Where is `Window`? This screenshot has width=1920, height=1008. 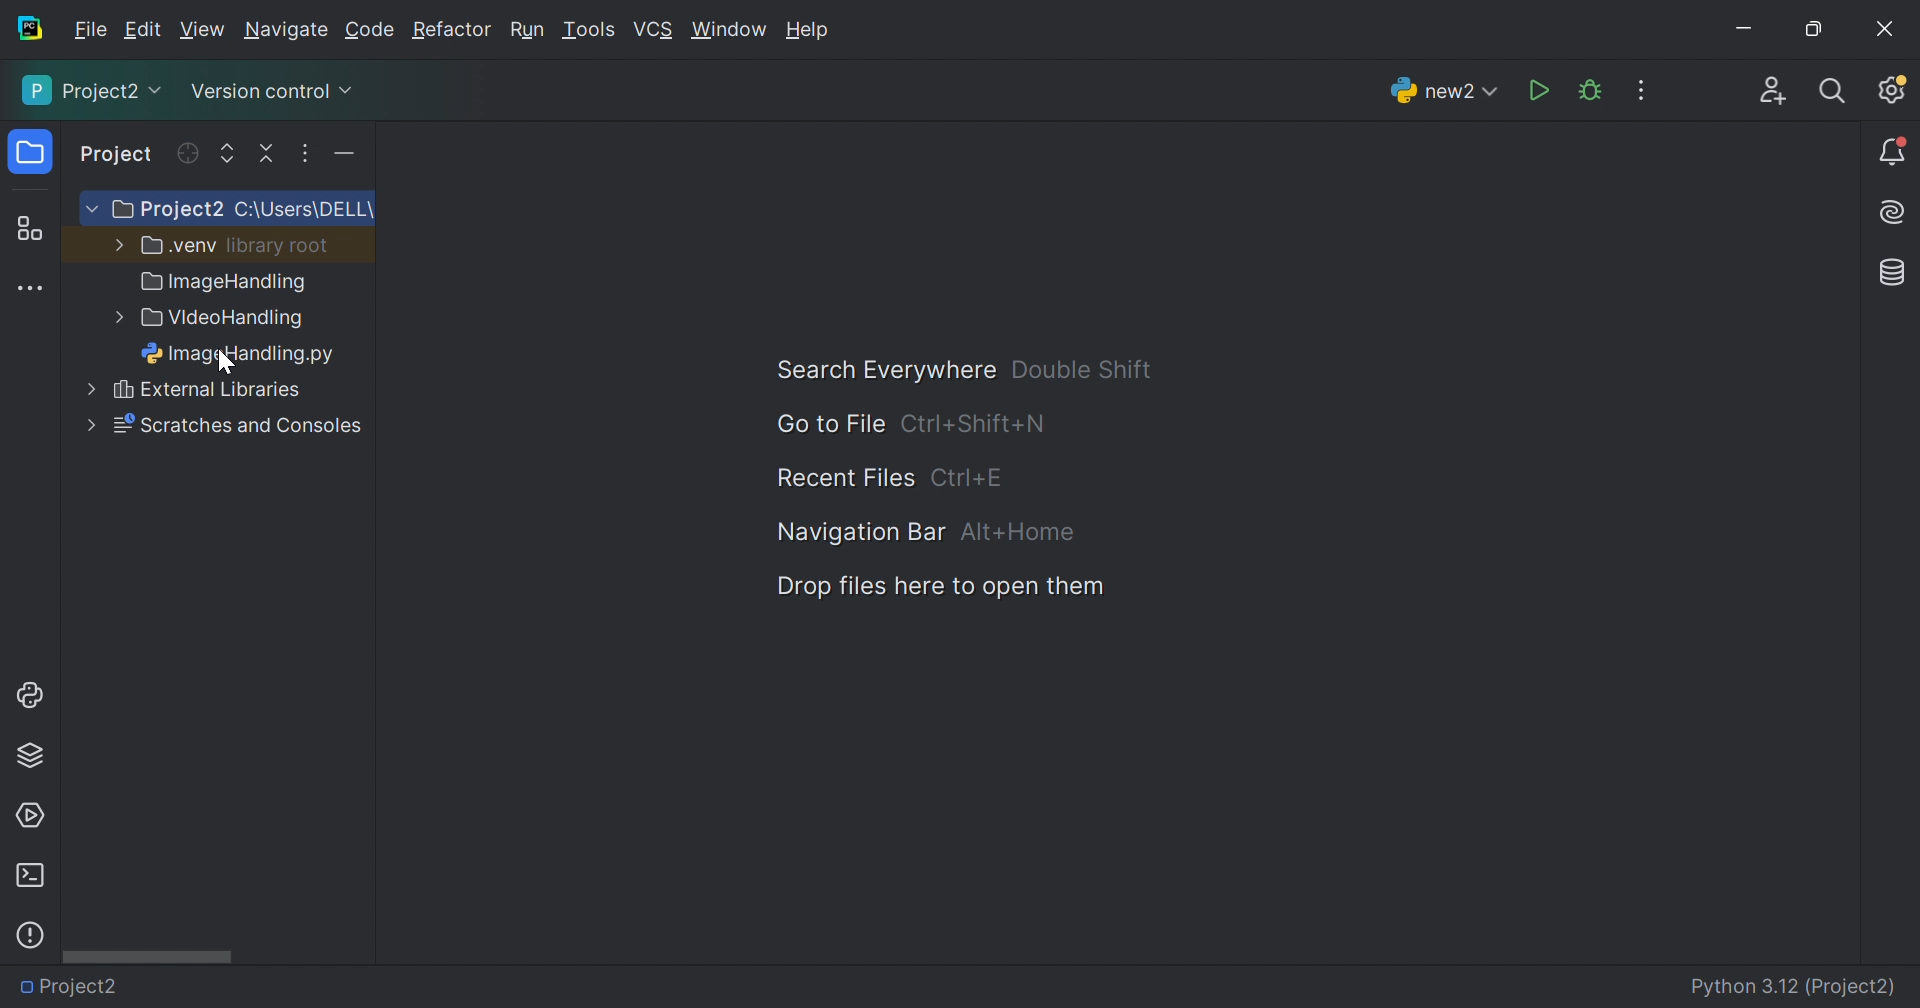
Window is located at coordinates (730, 32).